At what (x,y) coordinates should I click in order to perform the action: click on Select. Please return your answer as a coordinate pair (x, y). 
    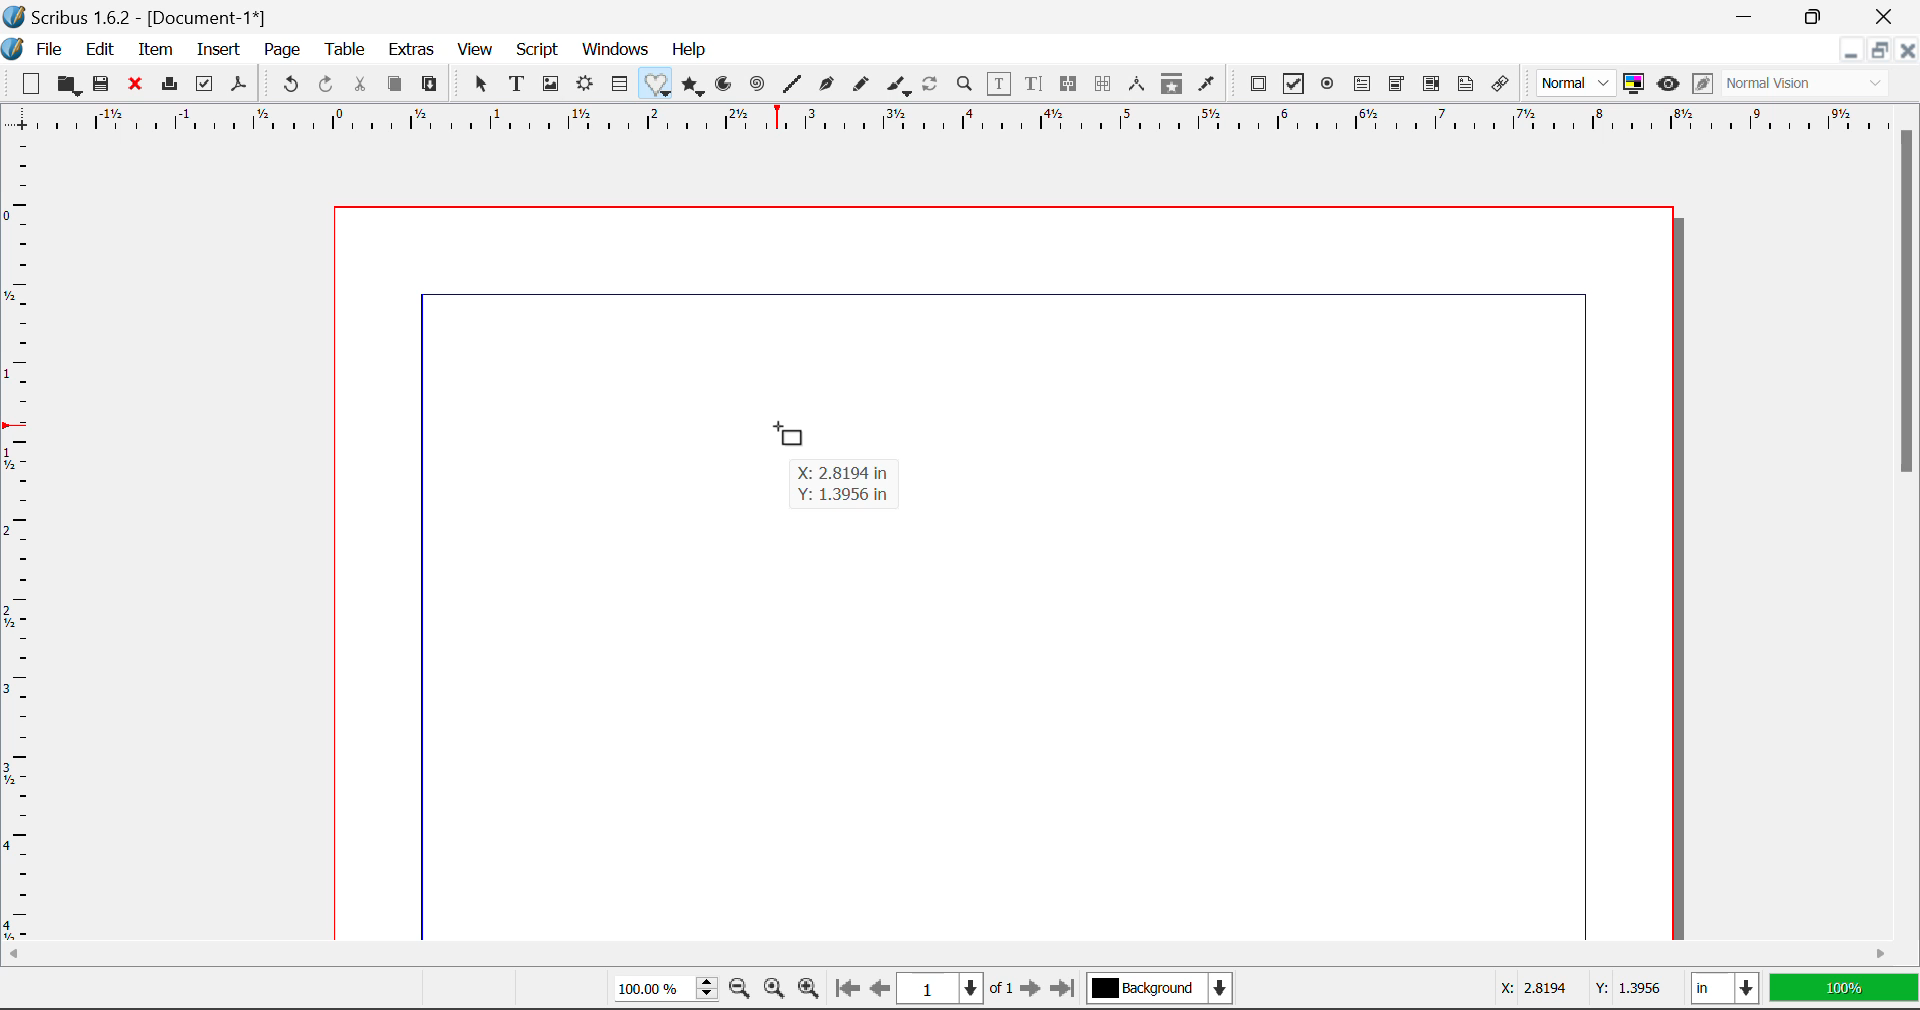
    Looking at the image, I should click on (481, 84).